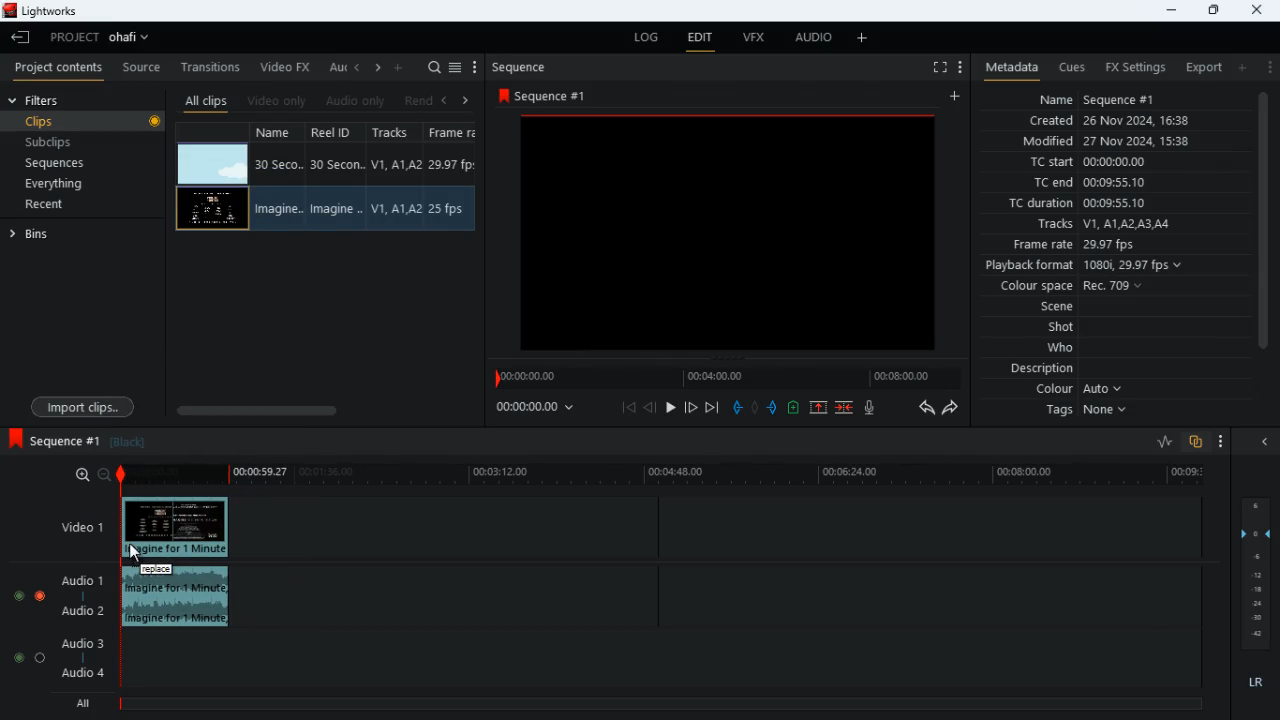 The image size is (1280, 720). What do you see at coordinates (322, 410) in the screenshot?
I see `scroll` at bounding box center [322, 410].